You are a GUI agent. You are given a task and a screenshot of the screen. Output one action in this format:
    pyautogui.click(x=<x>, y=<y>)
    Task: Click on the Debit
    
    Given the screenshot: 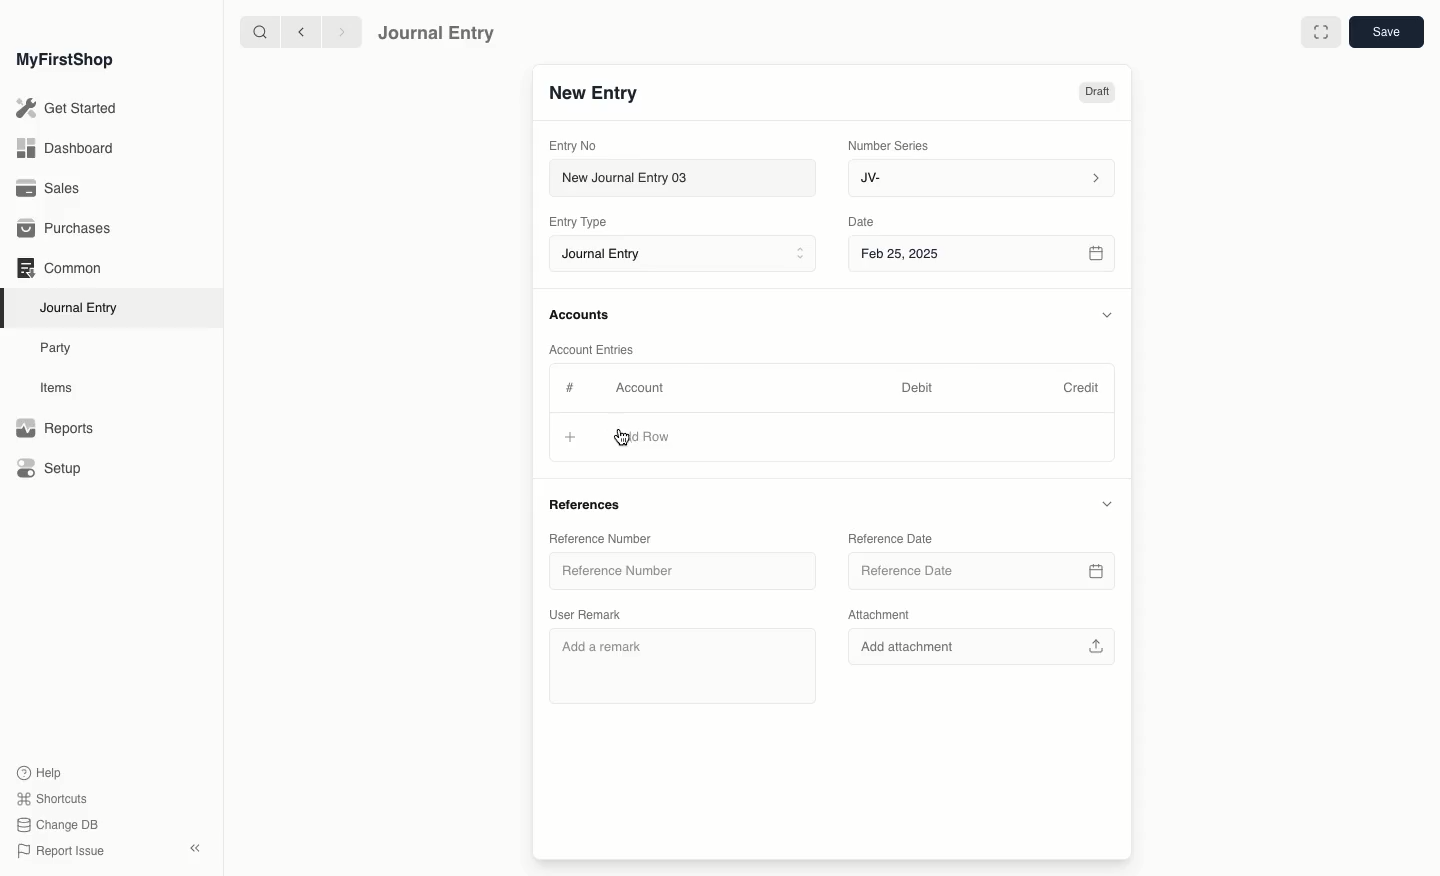 What is the action you would take?
    pyautogui.click(x=917, y=387)
    